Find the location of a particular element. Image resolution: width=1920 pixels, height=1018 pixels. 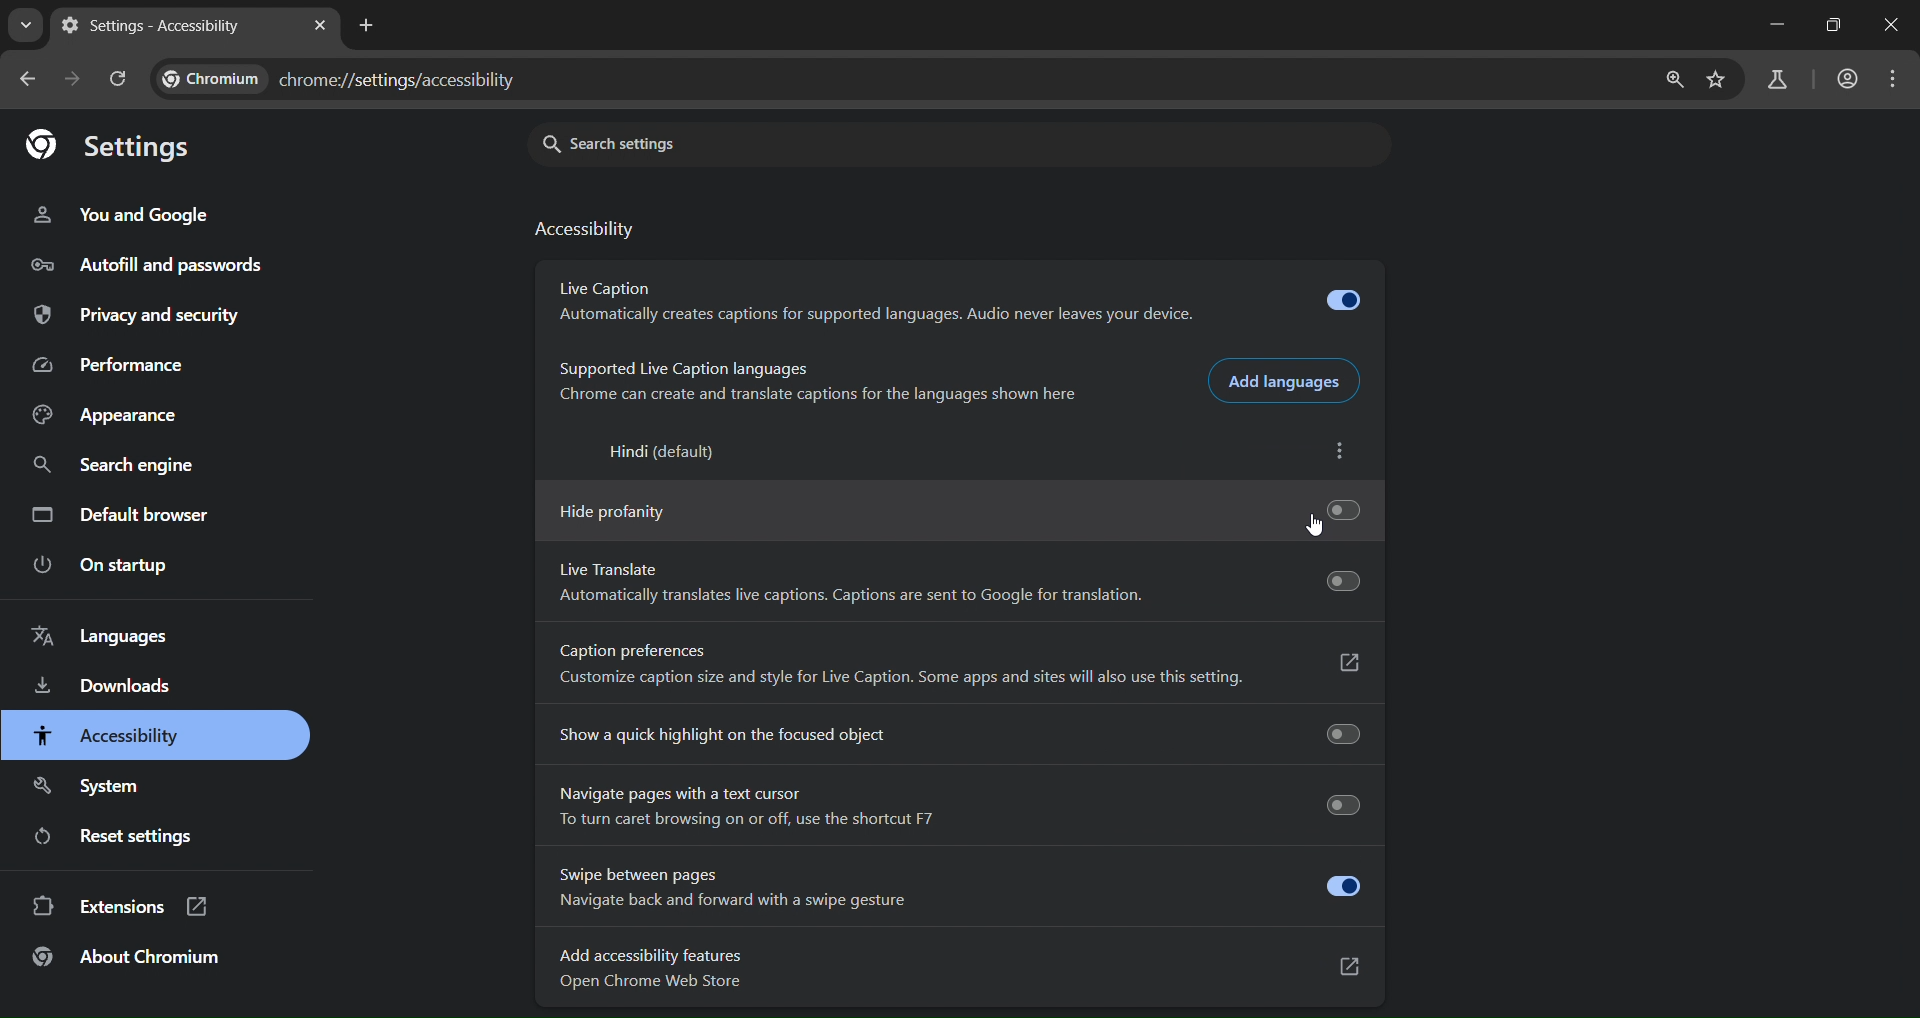

Live Translate
Automatically translates live captions. Captions are sent to Google for translation. is located at coordinates (956, 583).